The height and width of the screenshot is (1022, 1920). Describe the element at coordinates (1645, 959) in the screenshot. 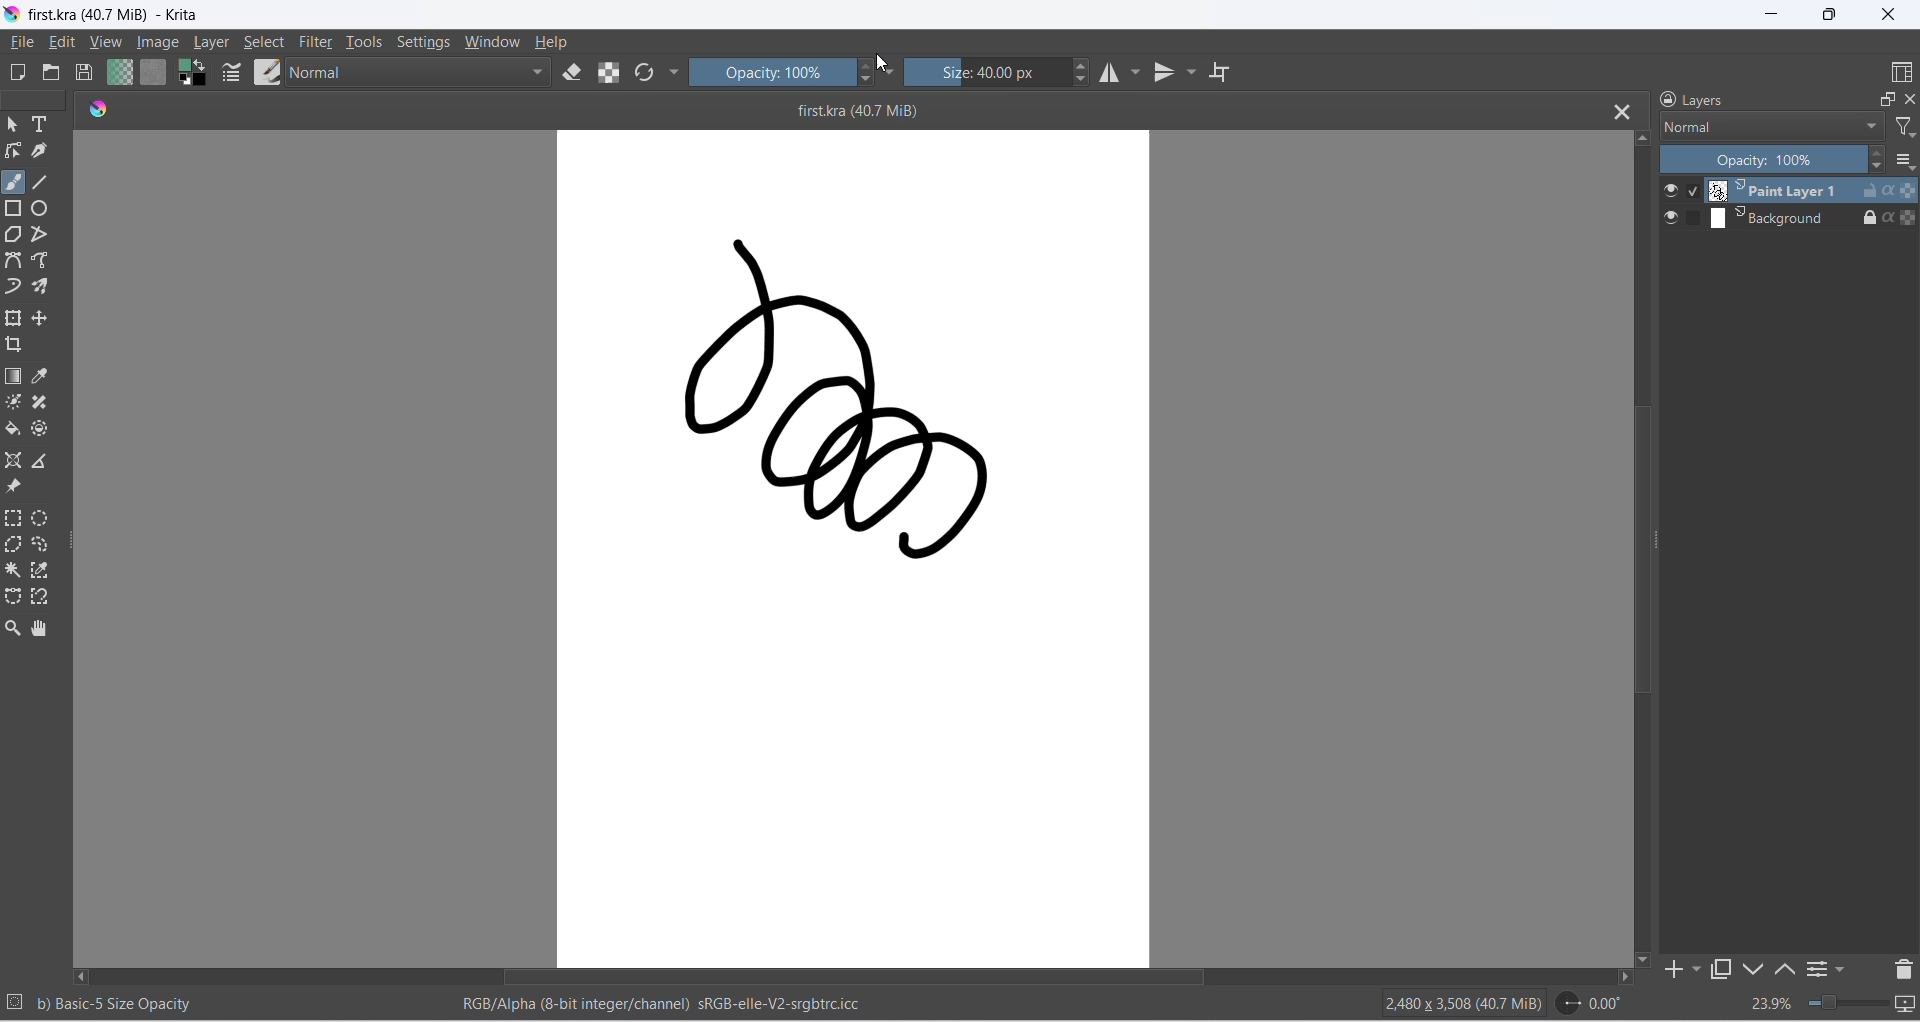

I see `down scroll button` at that location.